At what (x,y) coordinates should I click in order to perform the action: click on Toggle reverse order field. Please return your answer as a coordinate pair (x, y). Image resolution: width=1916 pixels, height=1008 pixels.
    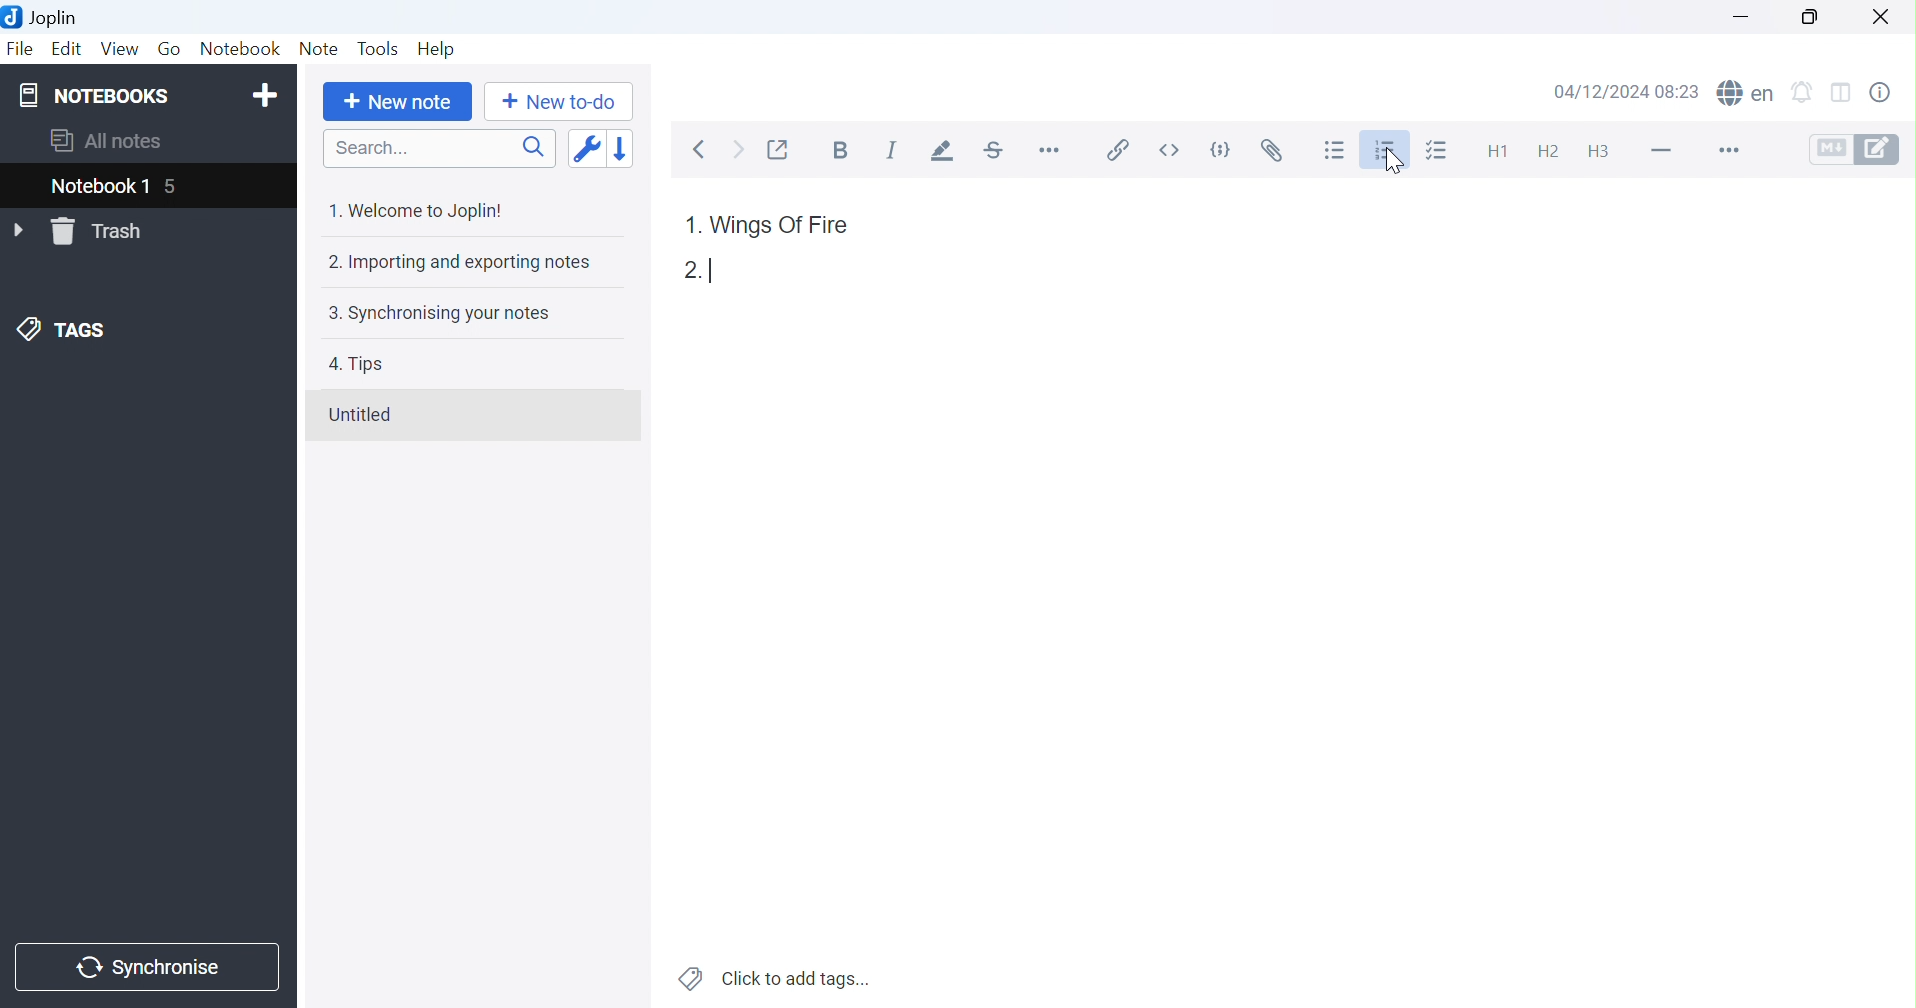
    Looking at the image, I should click on (586, 149).